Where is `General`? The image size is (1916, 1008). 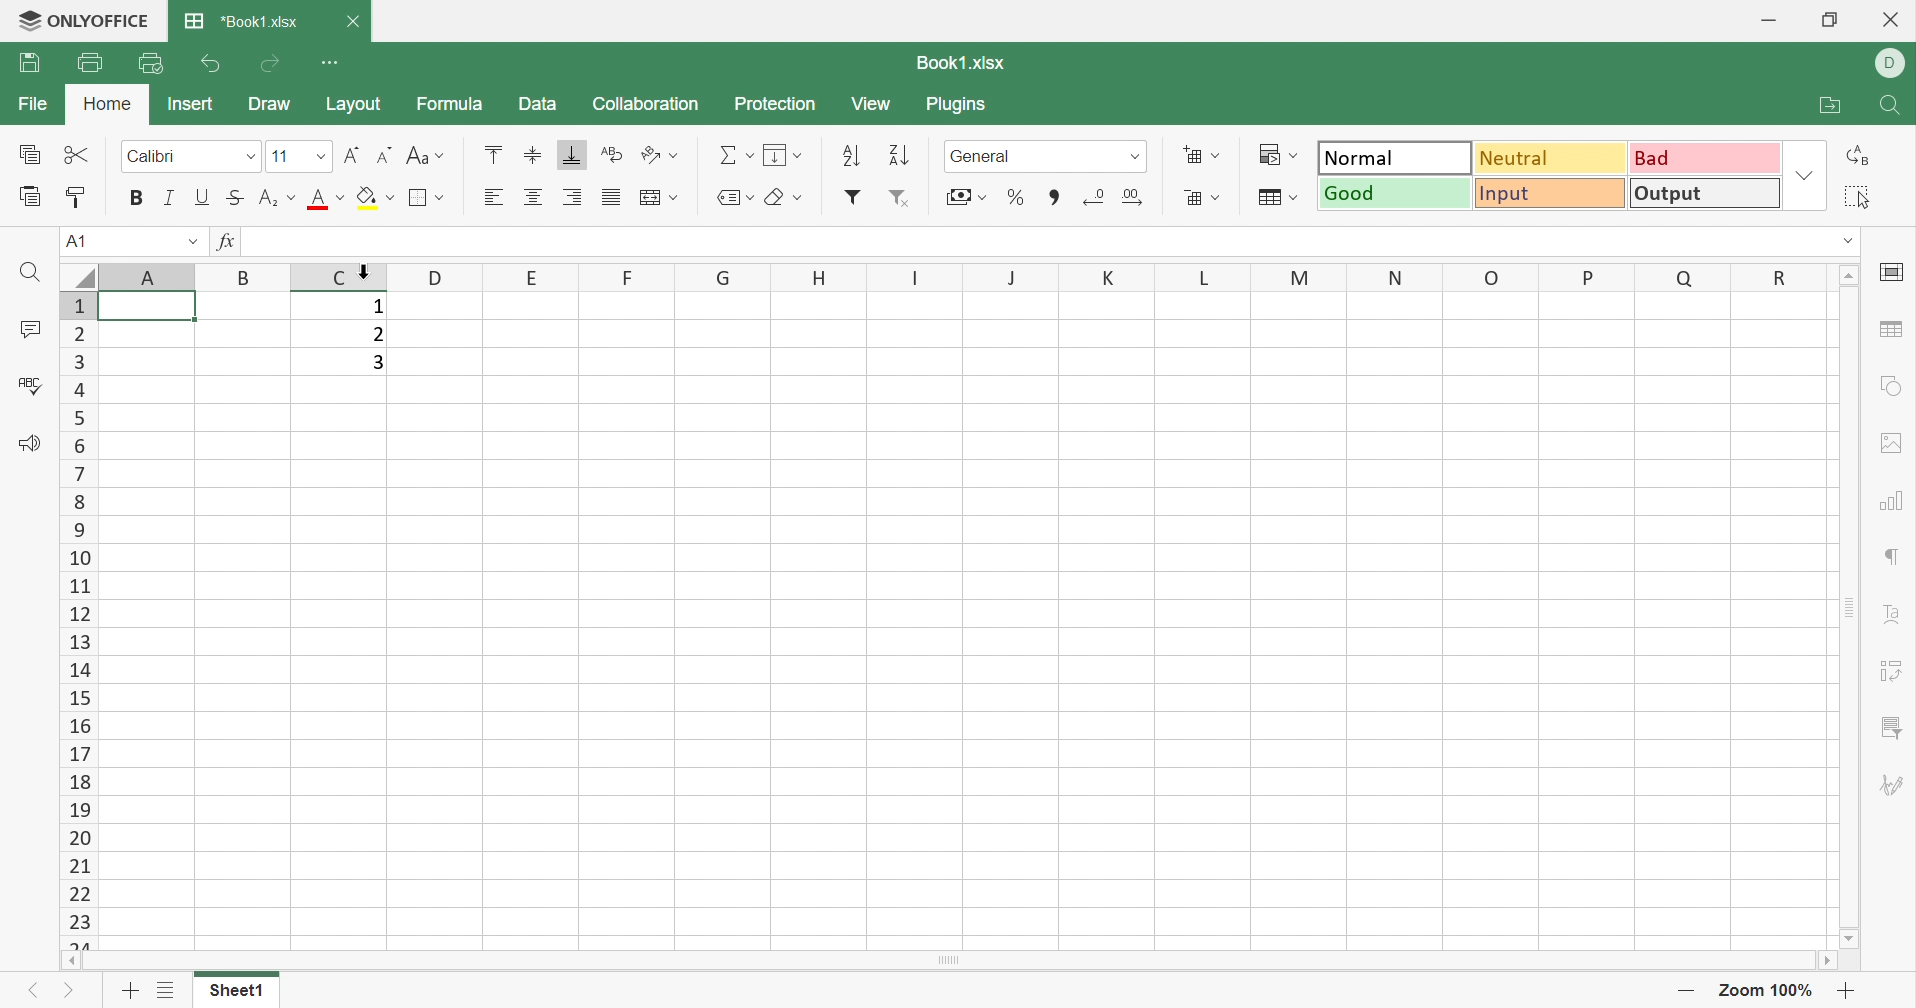 General is located at coordinates (990, 158).